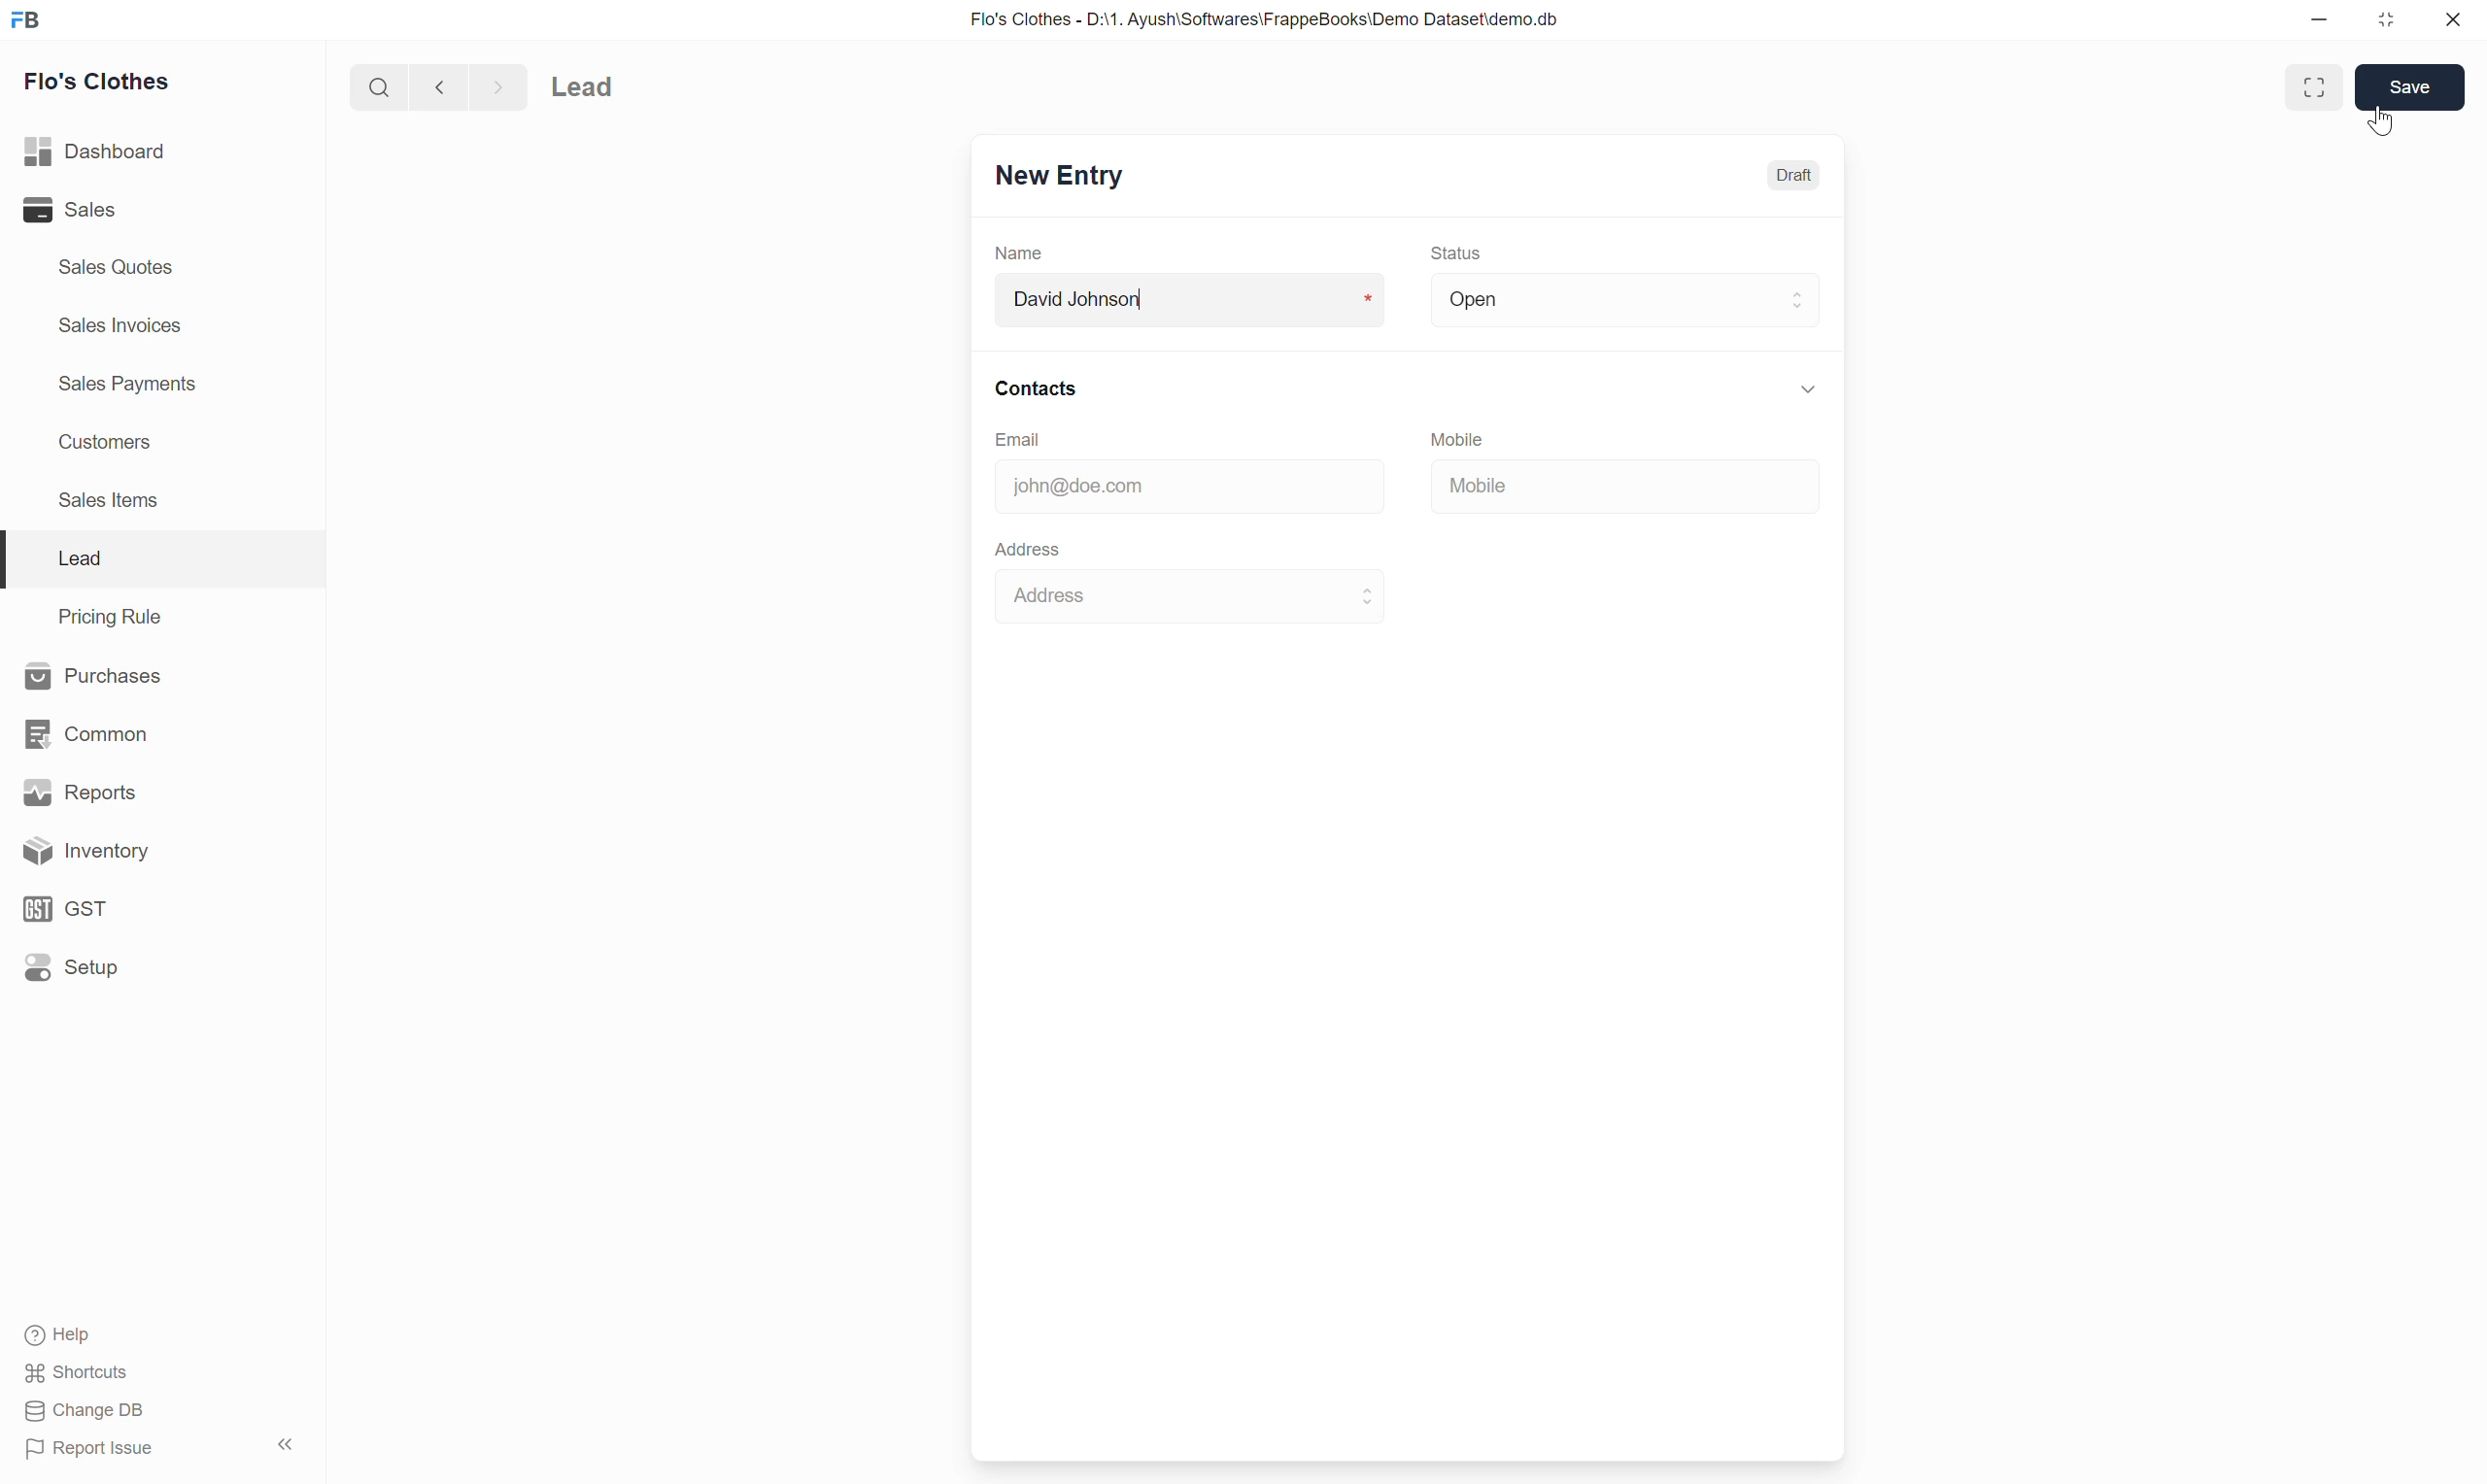 Image resolution: width=2487 pixels, height=1484 pixels. What do you see at coordinates (131, 386) in the screenshot?
I see `Sales Payments` at bounding box center [131, 386].